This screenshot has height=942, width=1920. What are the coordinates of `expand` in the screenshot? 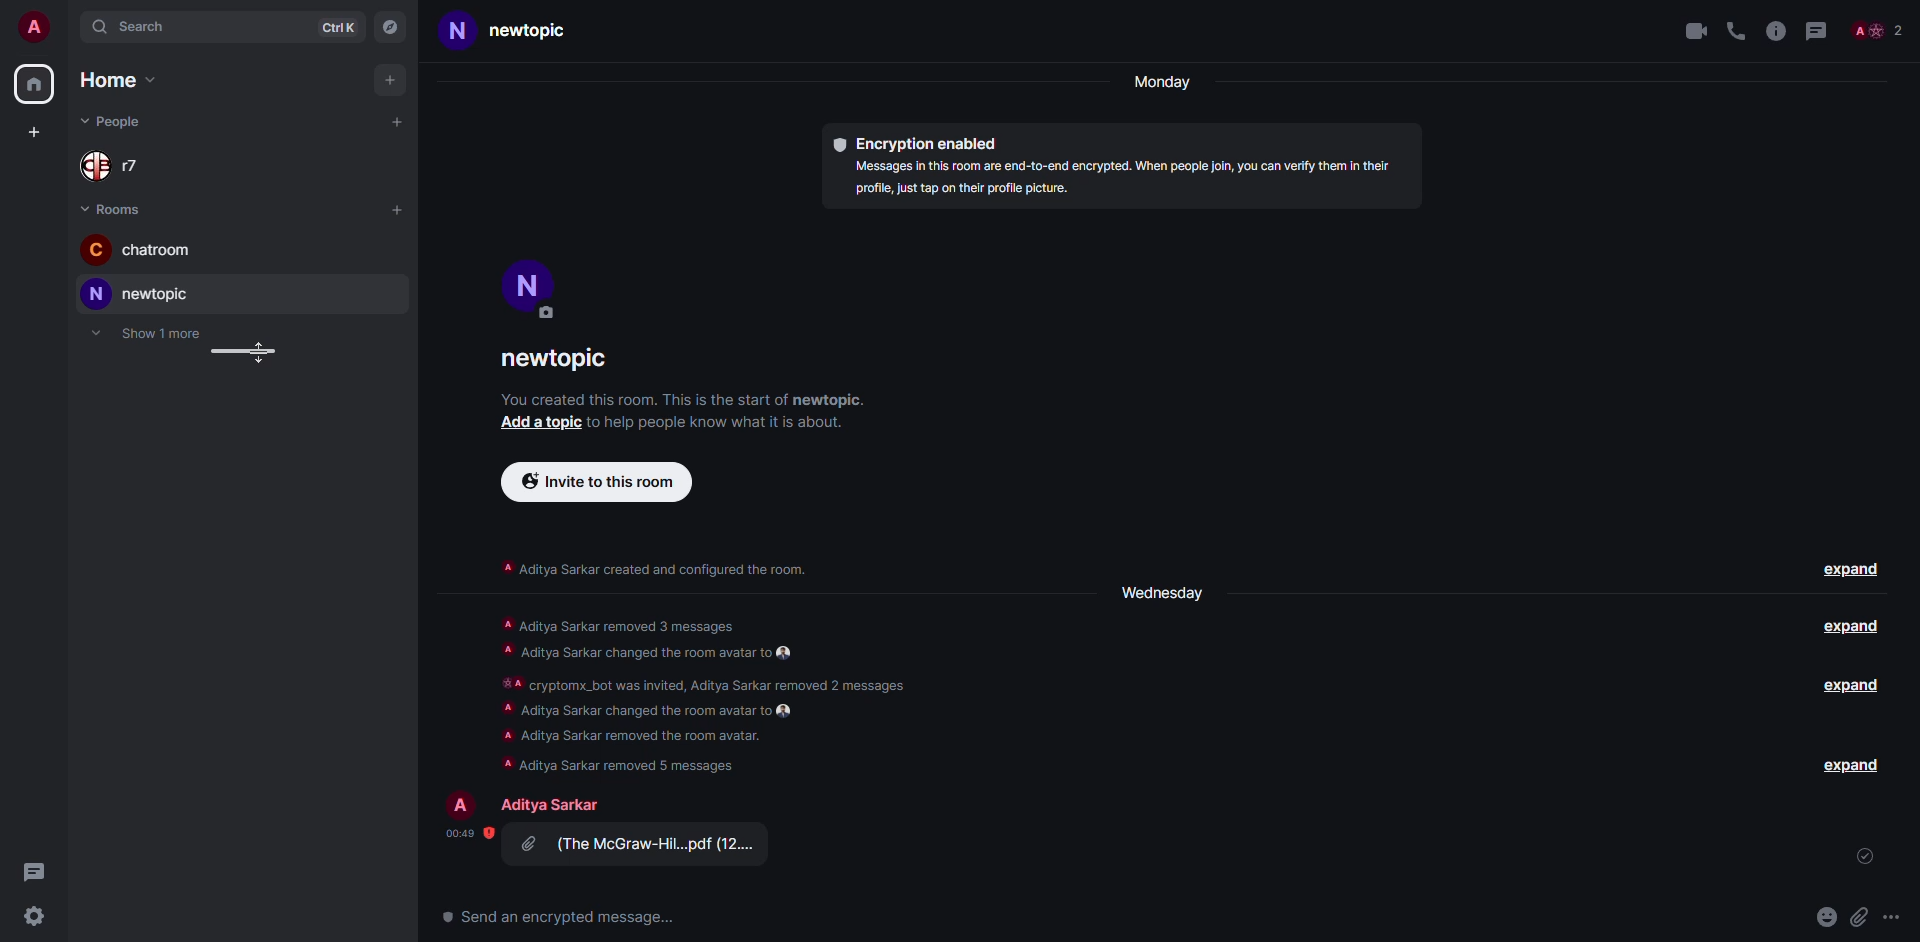 It's located at (1852, 686).